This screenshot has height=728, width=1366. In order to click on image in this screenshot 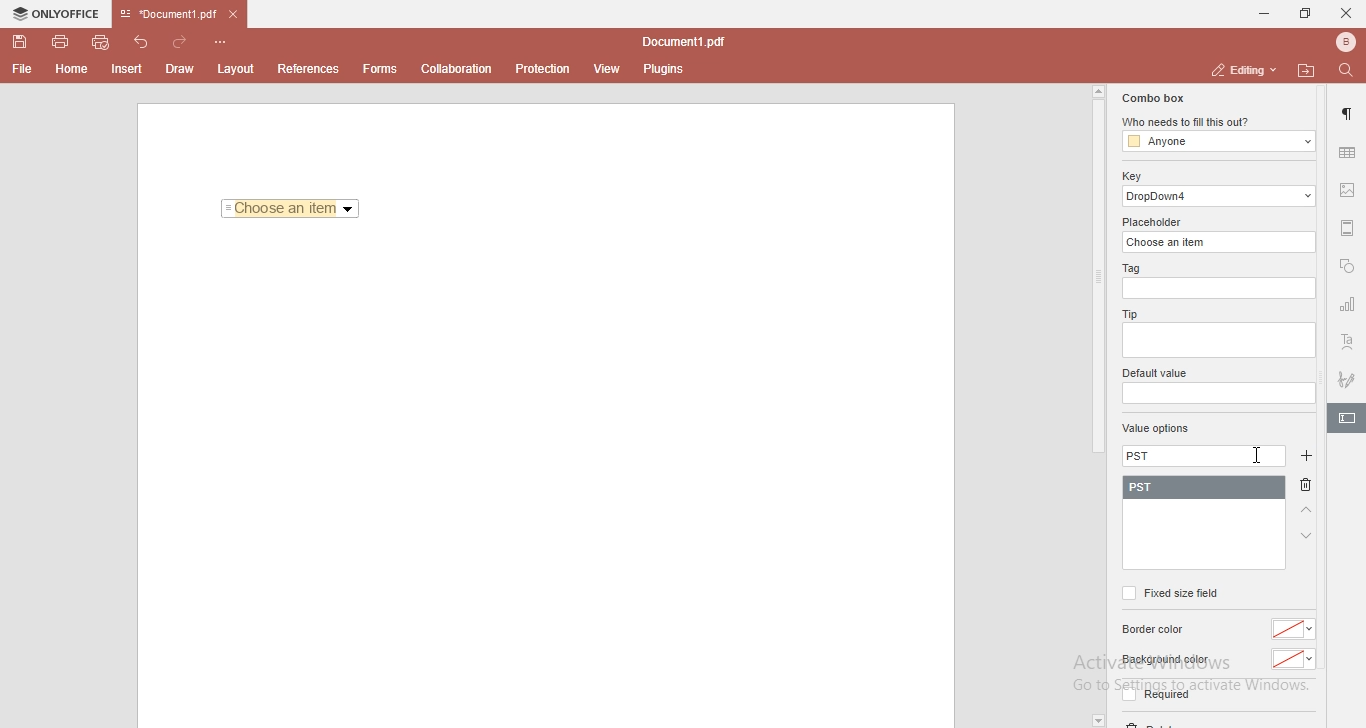, I will do `click(1349, 192)`.